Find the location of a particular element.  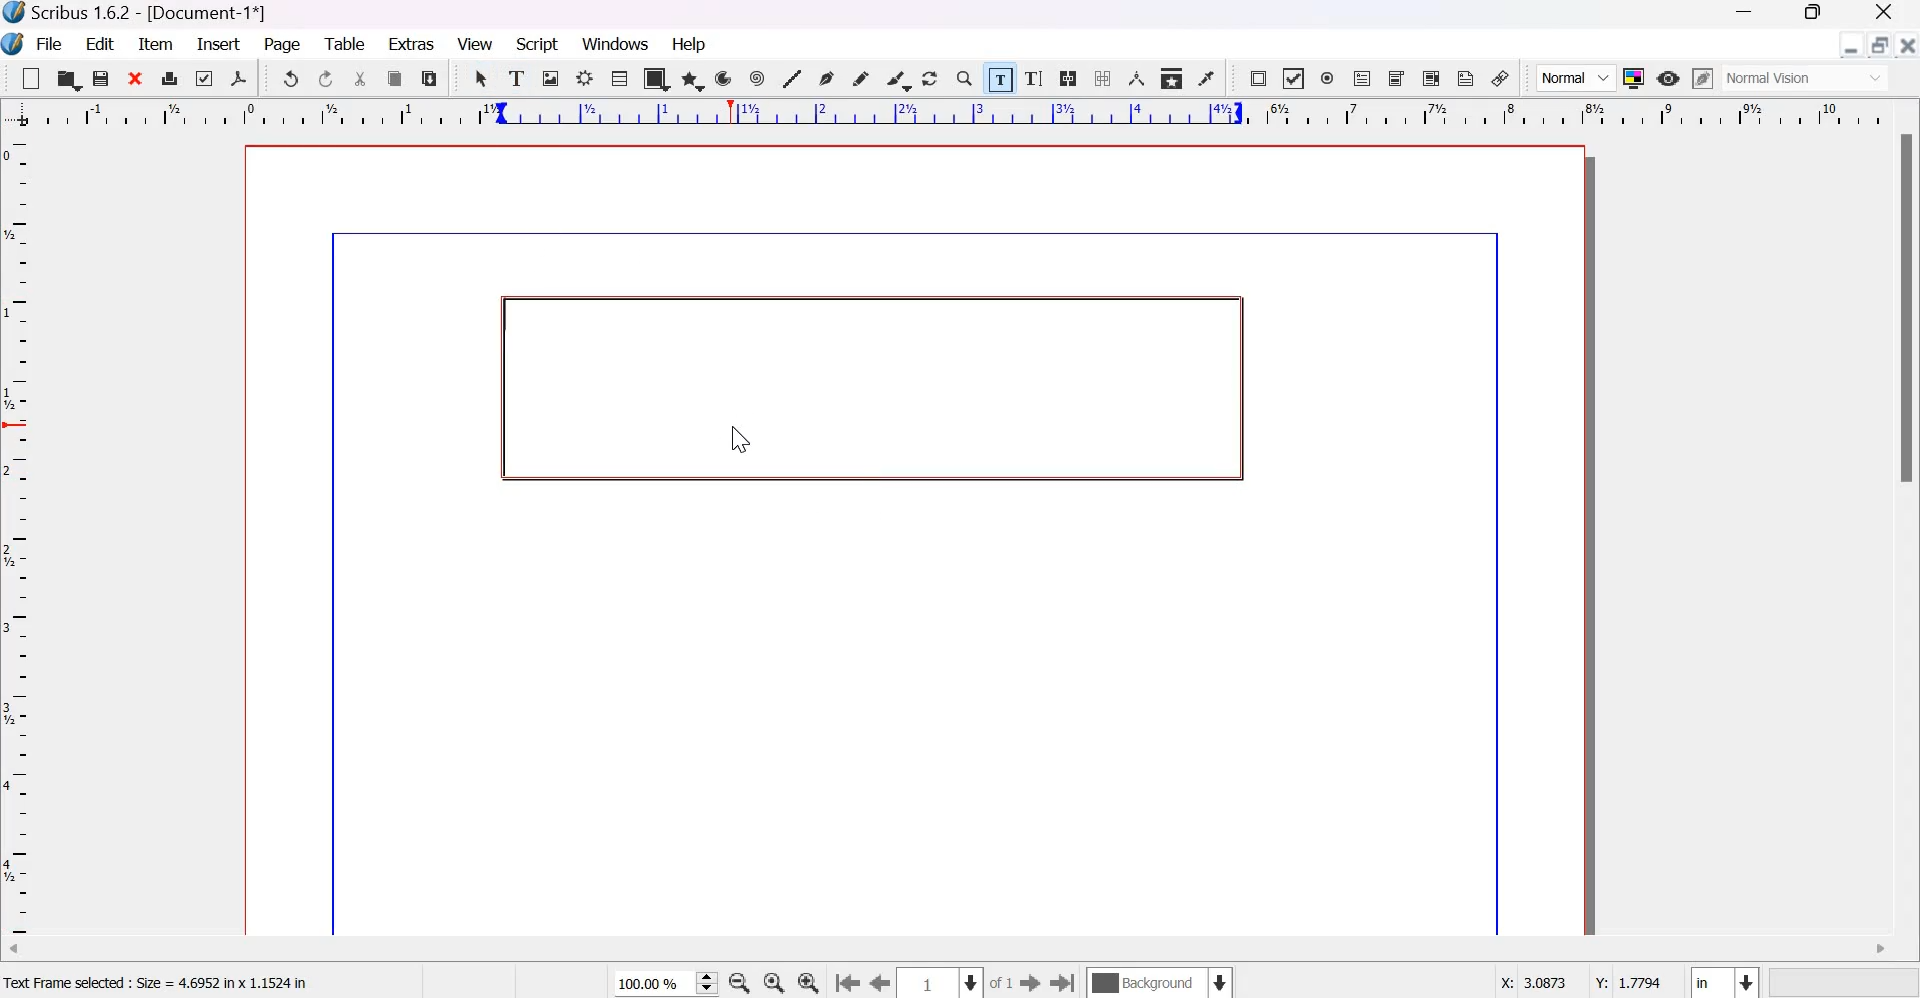

current zoom level is located at coordinates (665, 984).